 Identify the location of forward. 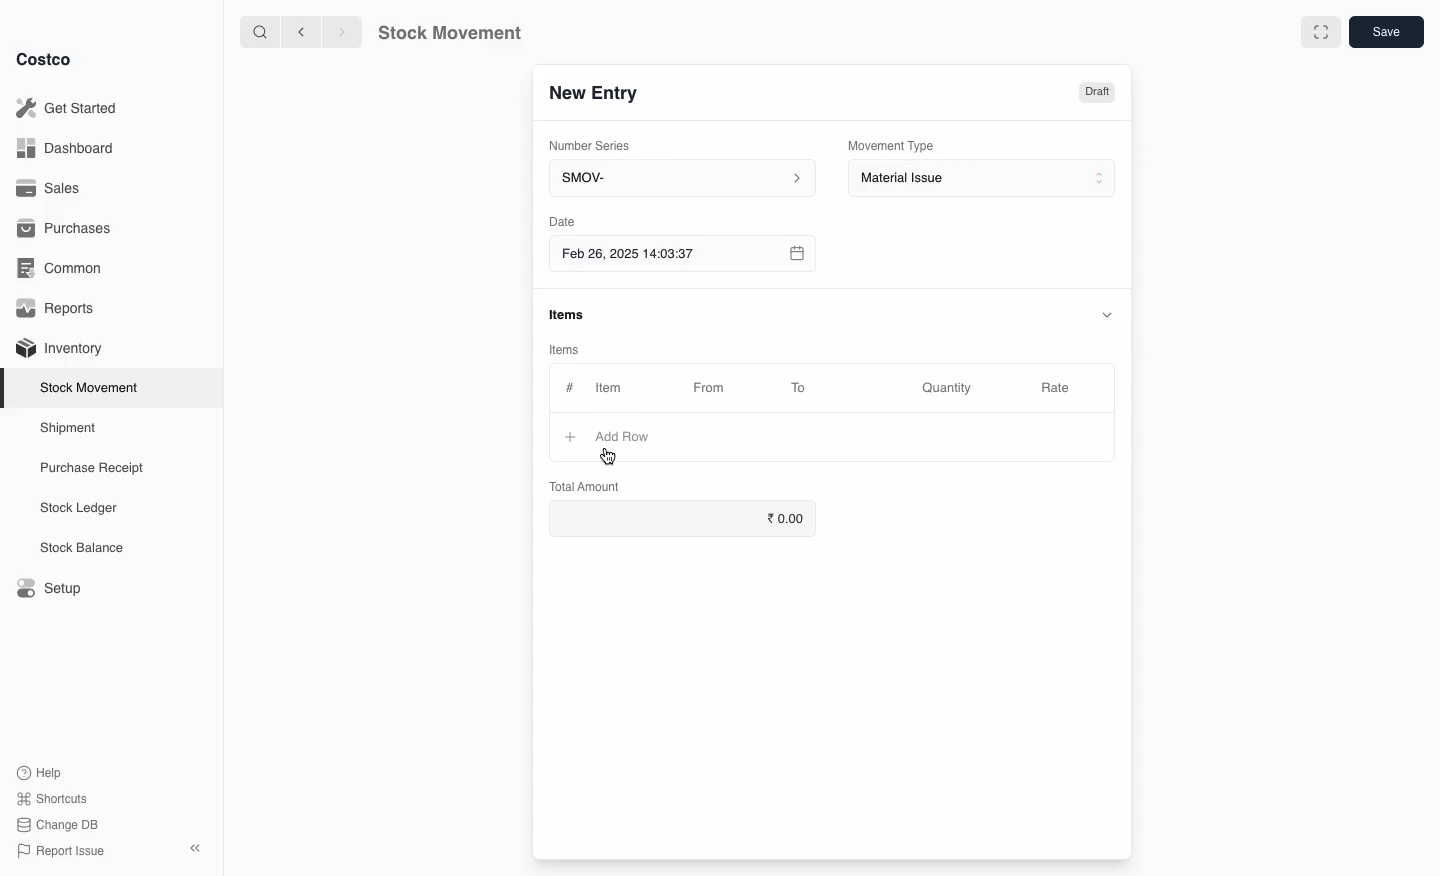
(337, 31).